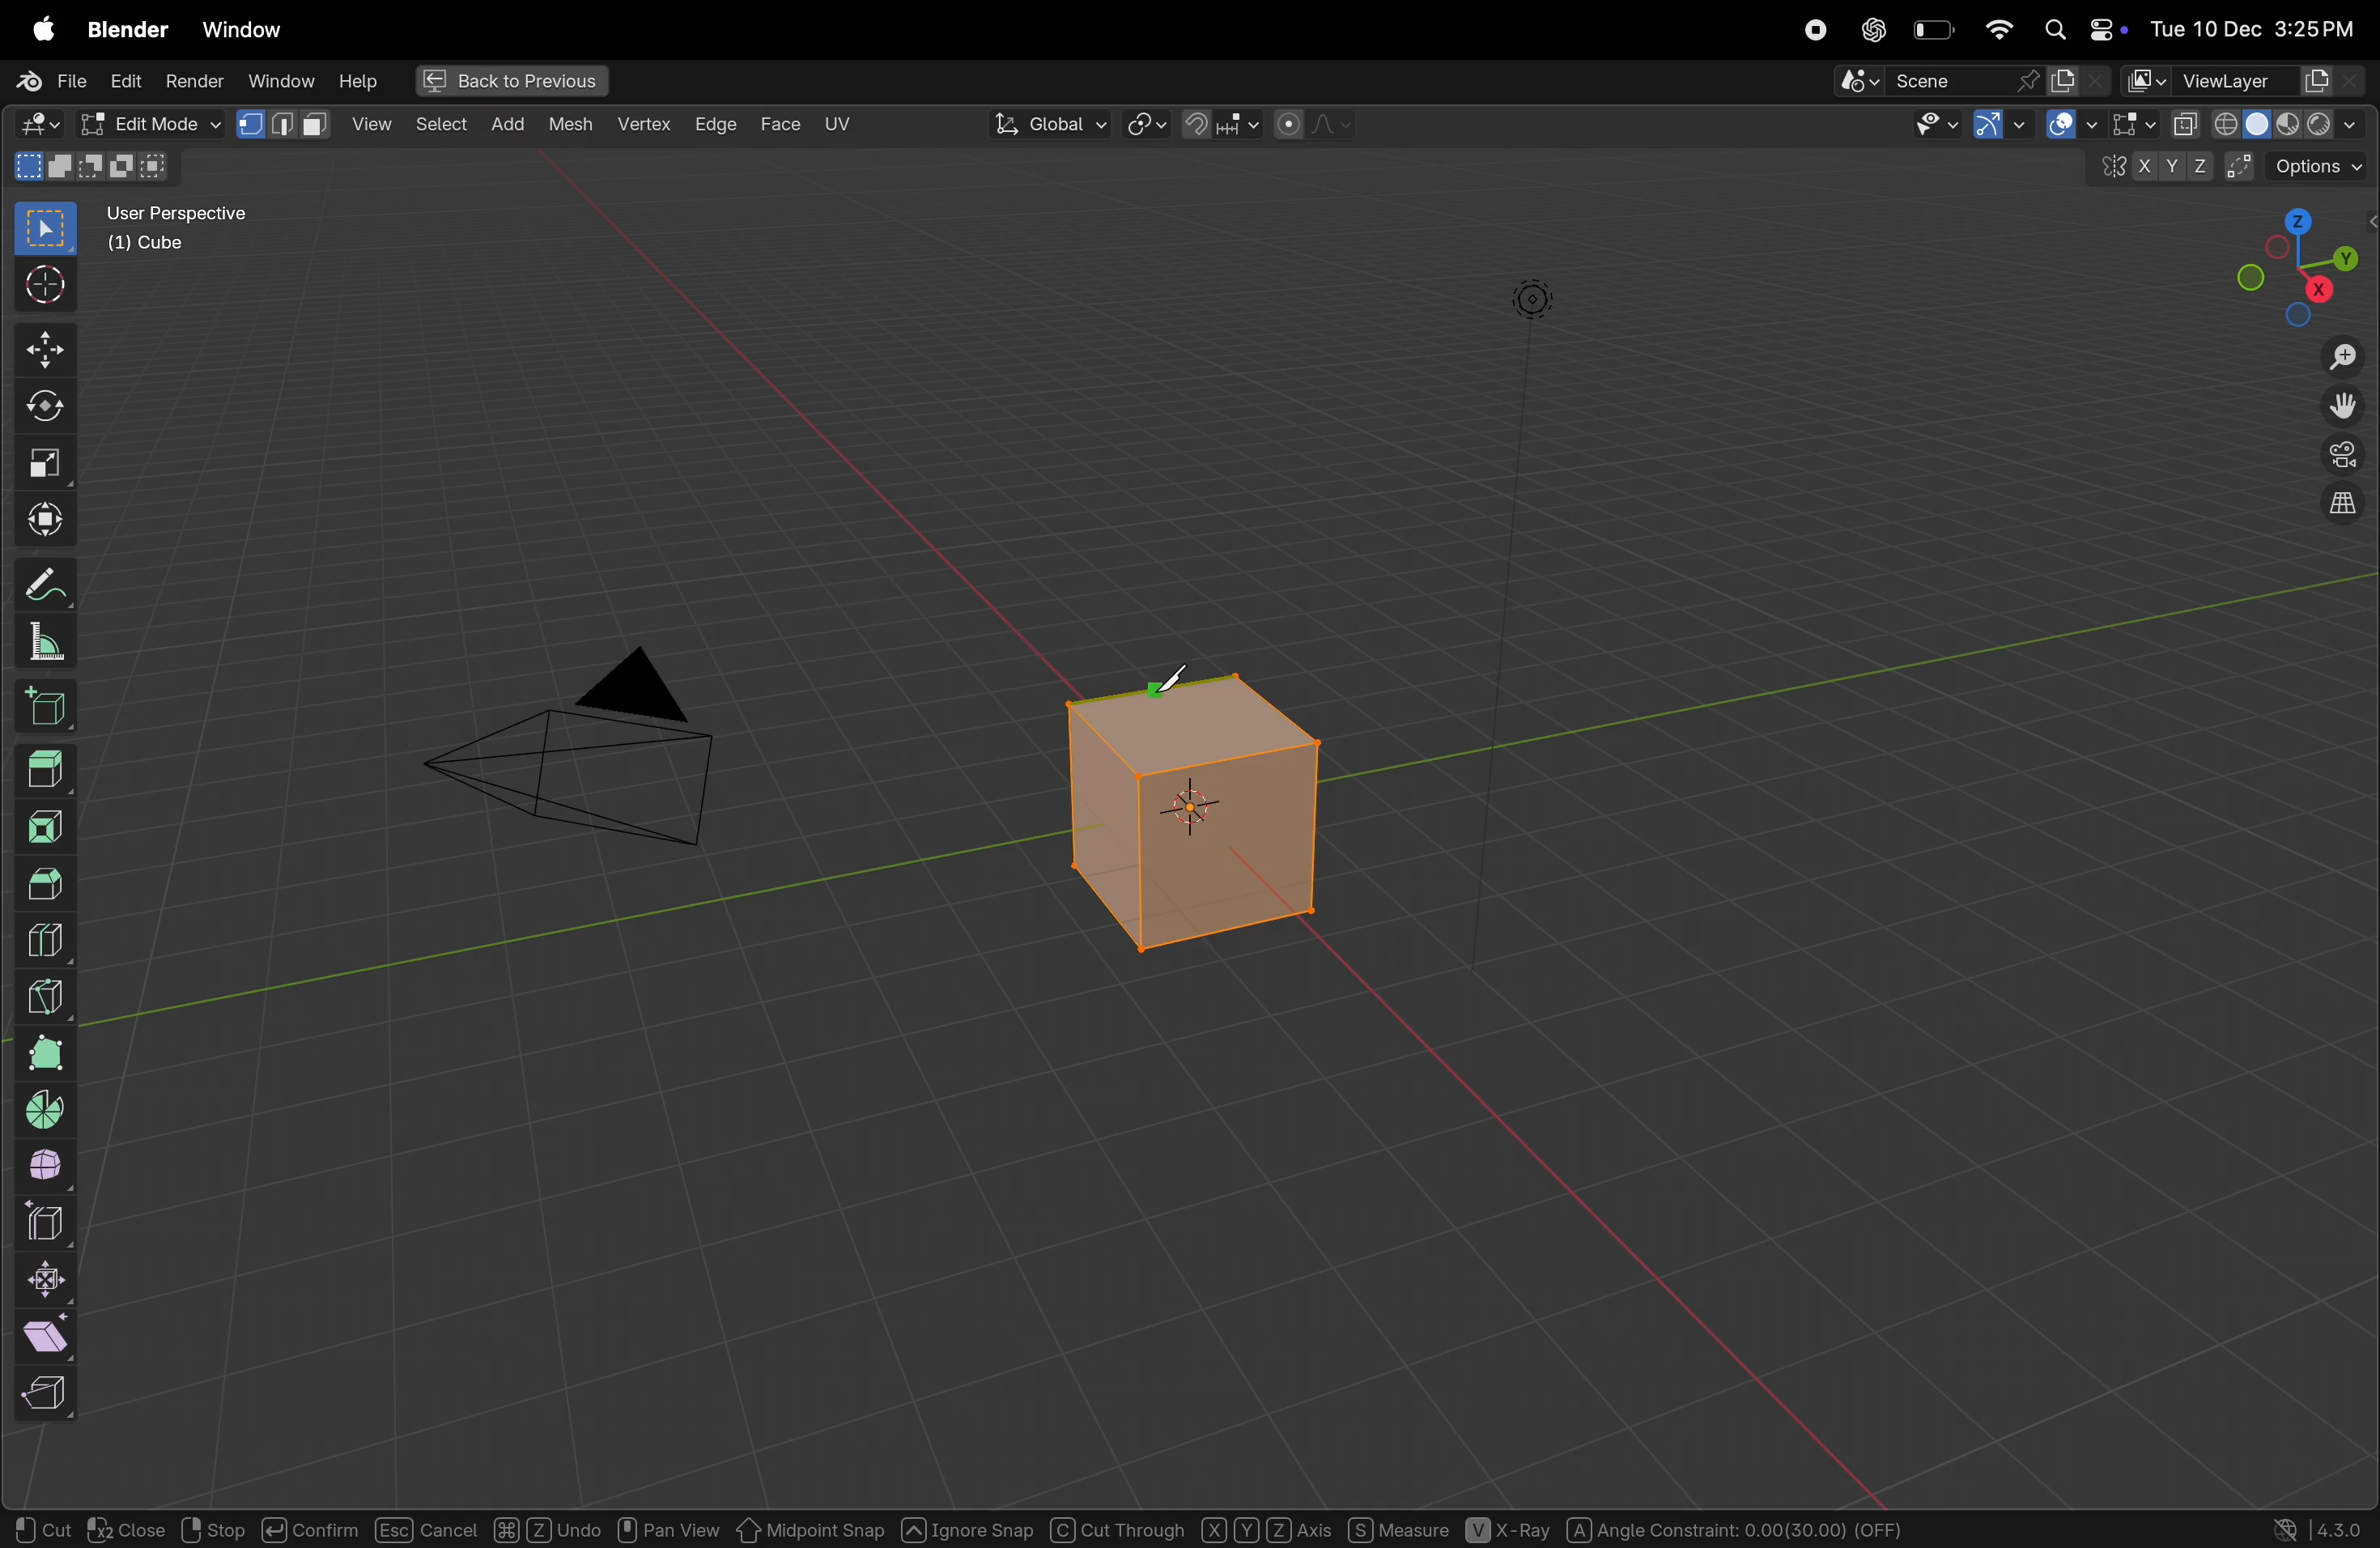 The height and width of the screenshot is (1548, 2380). Describe the element at coordinates (2337, 509) in the screenshot. I see `orthographic view` at that location.